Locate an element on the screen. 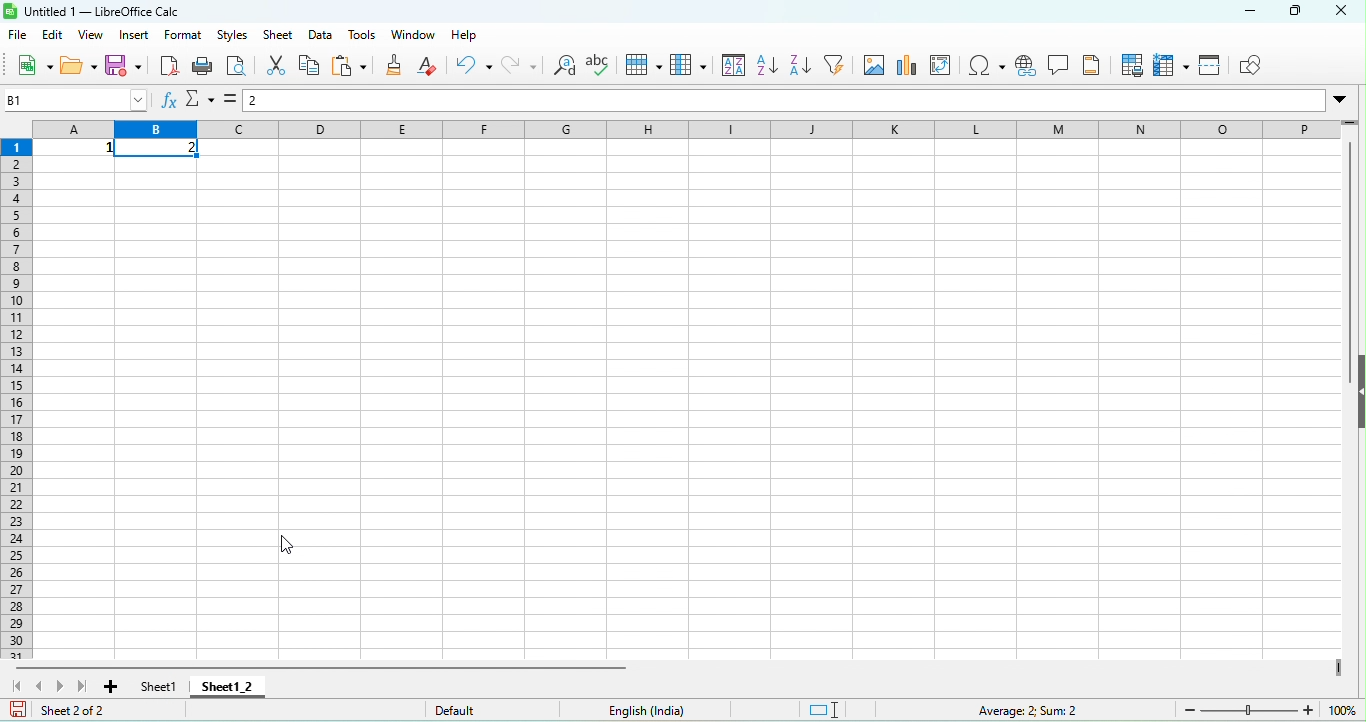 The width and height of the screenshot is (1366, 722). format is located at coordinates (184, 36).